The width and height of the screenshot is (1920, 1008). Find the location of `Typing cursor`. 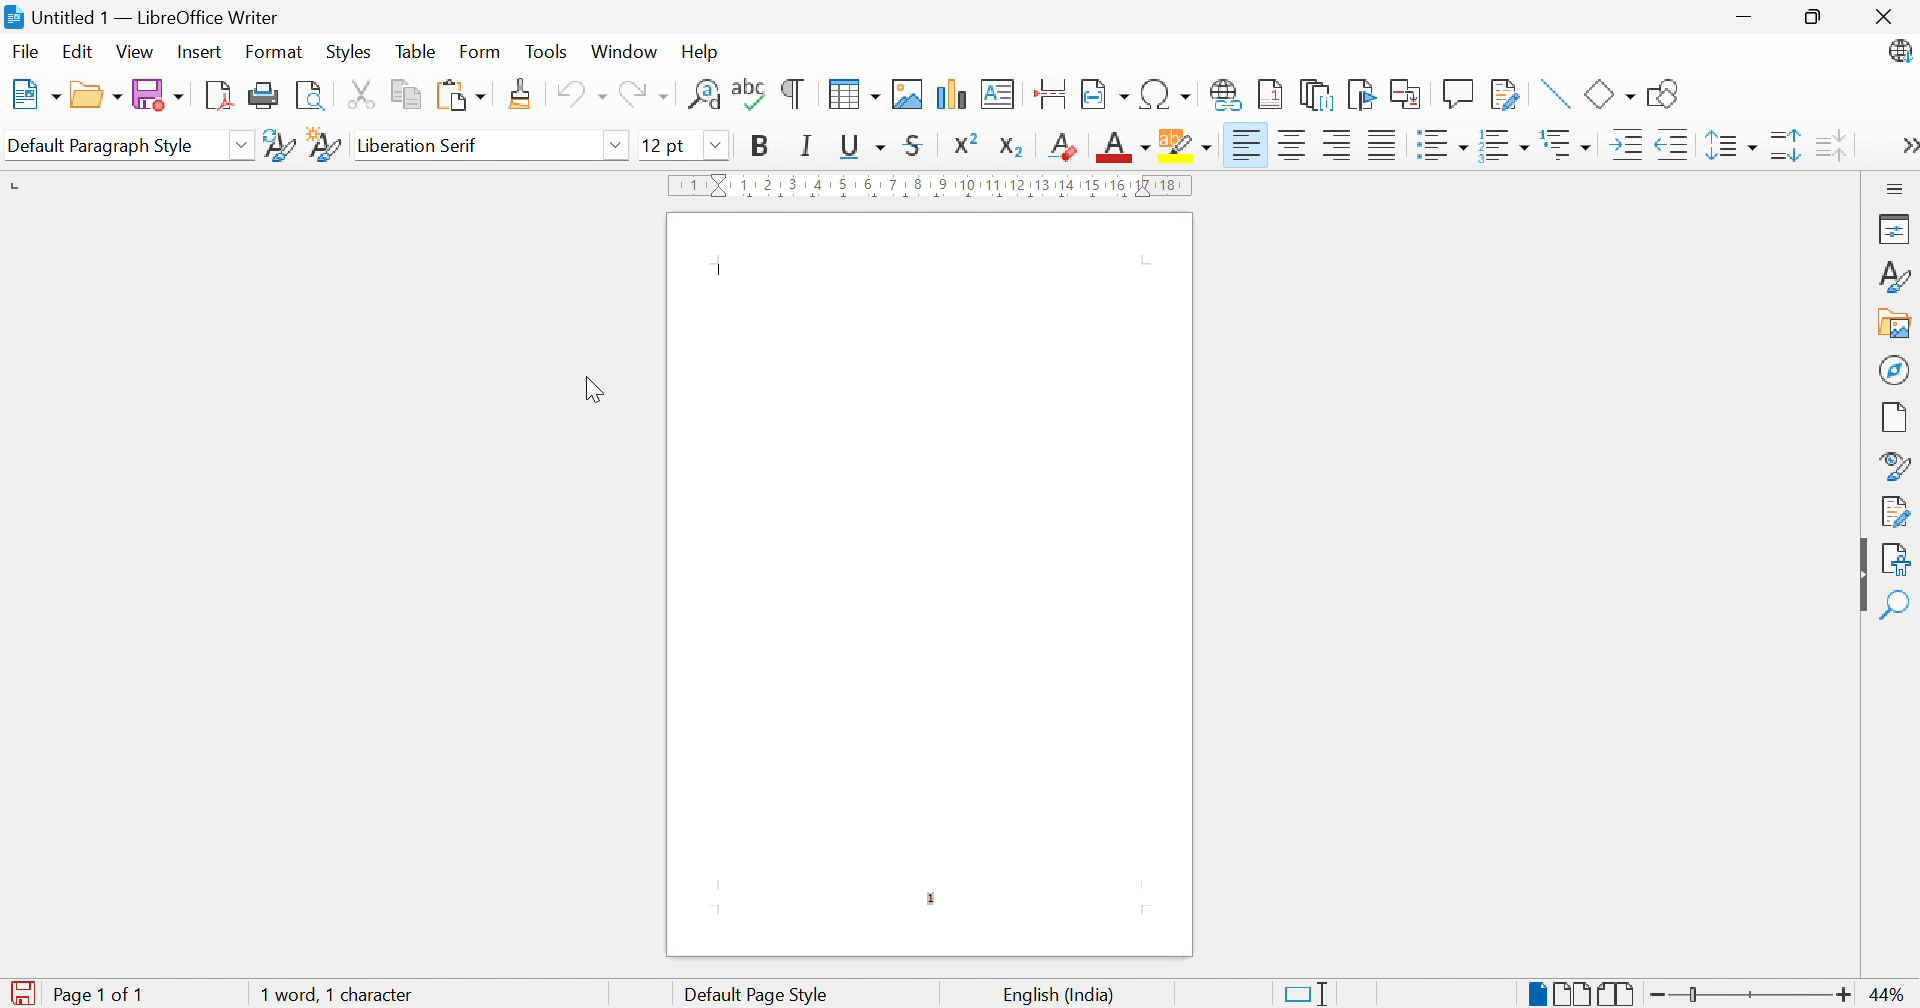

Typing cursor is located at coordinates (723, 271).